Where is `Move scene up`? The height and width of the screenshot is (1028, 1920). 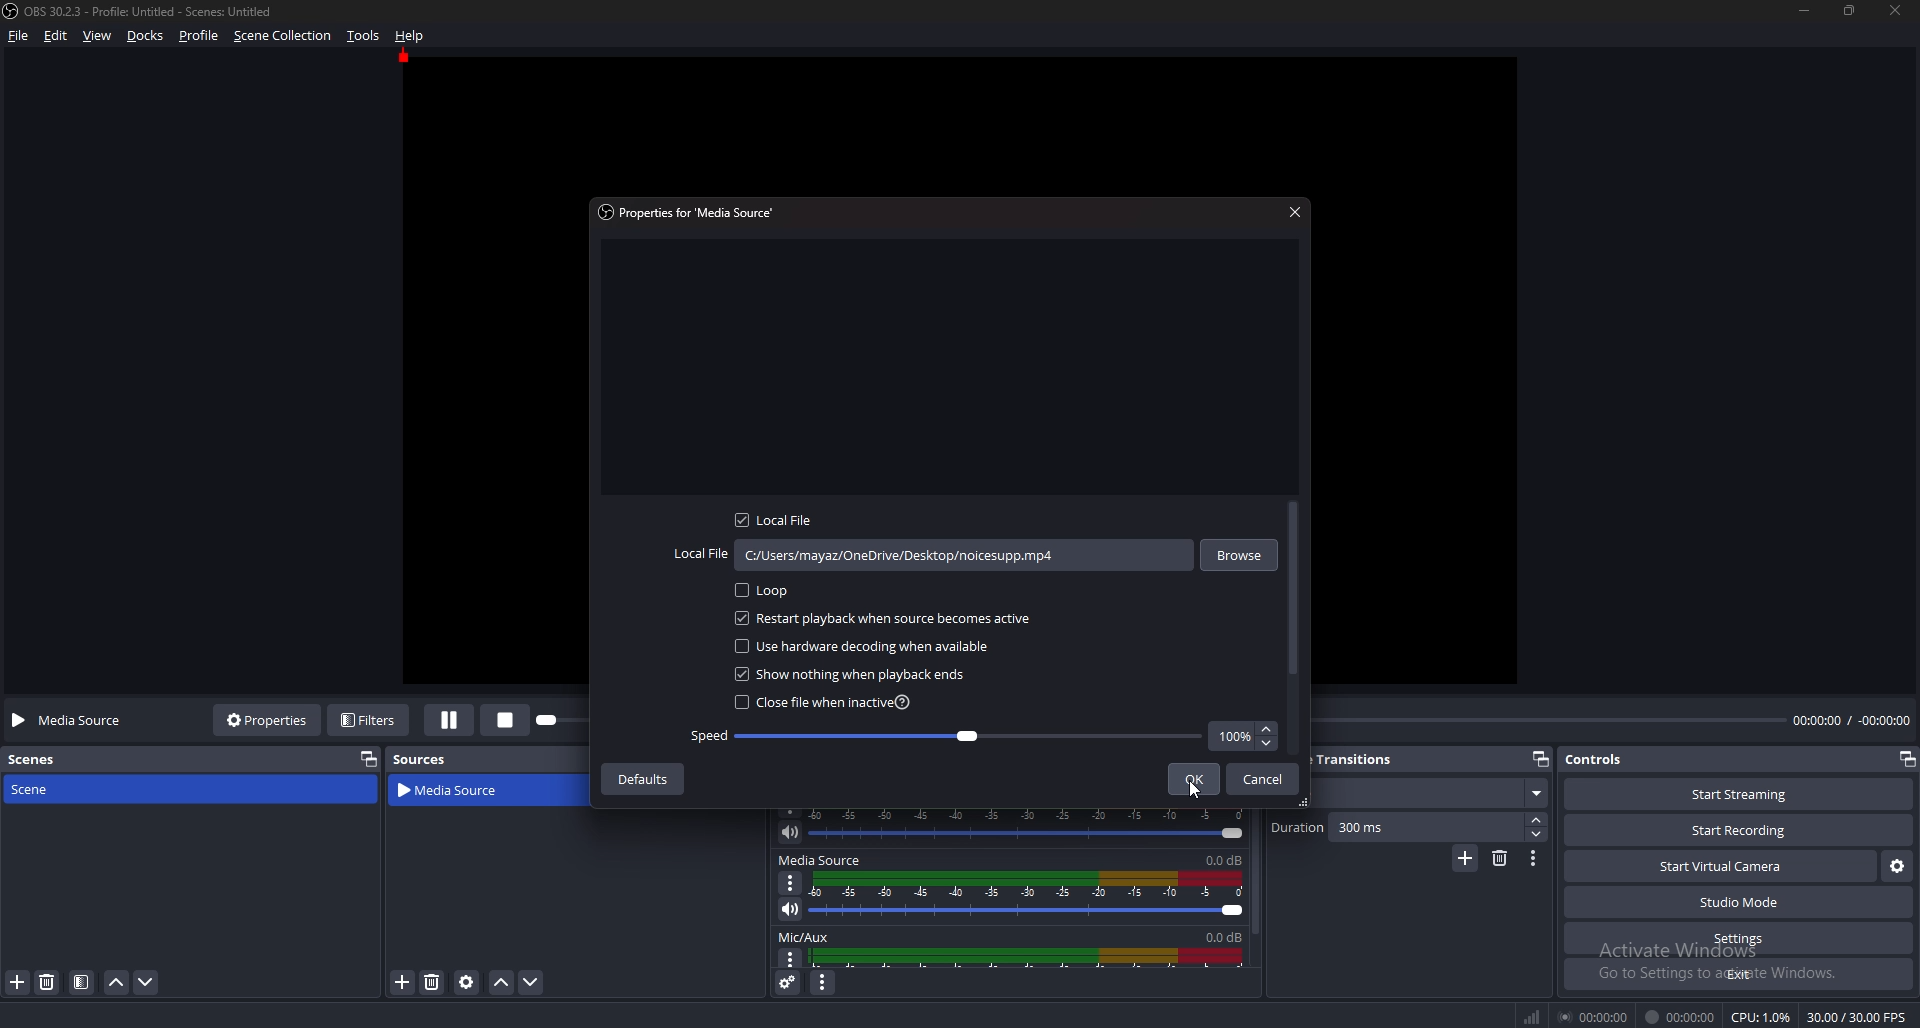 Move scene up is located at coordinates (116, 985).